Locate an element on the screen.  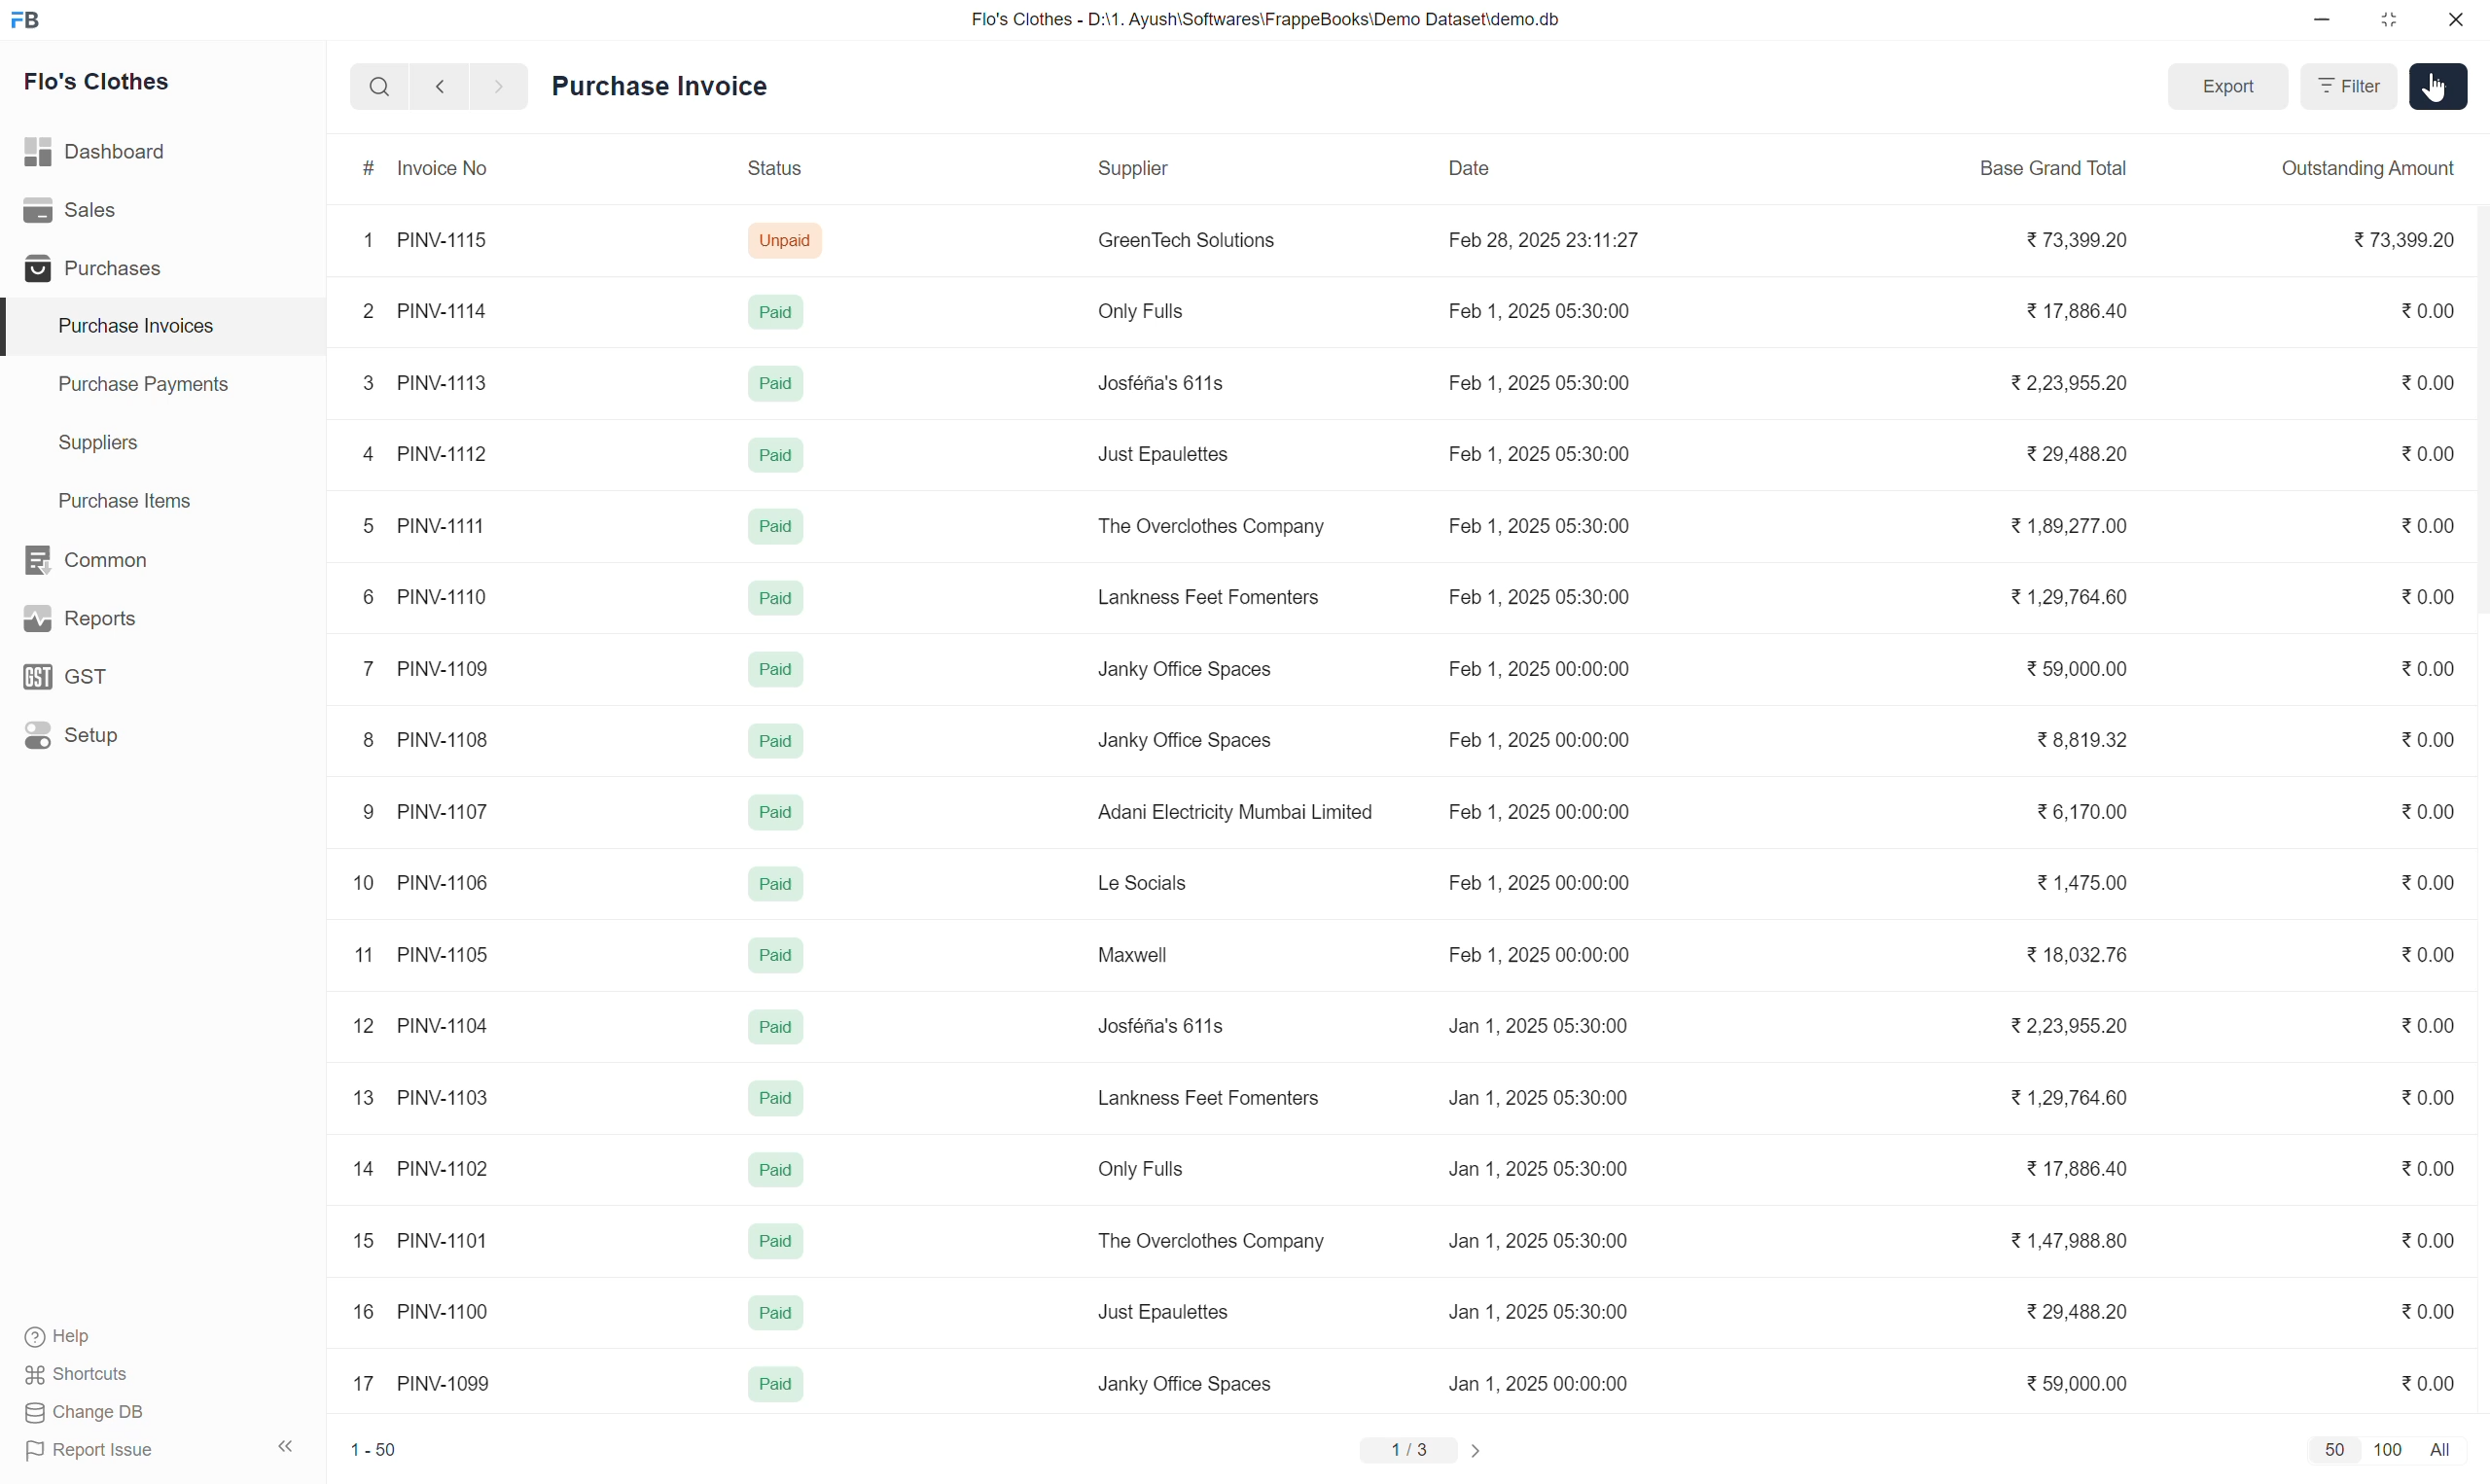
Jan 1, 2025 00:00:00 is located at coordinates (1550, 1385).